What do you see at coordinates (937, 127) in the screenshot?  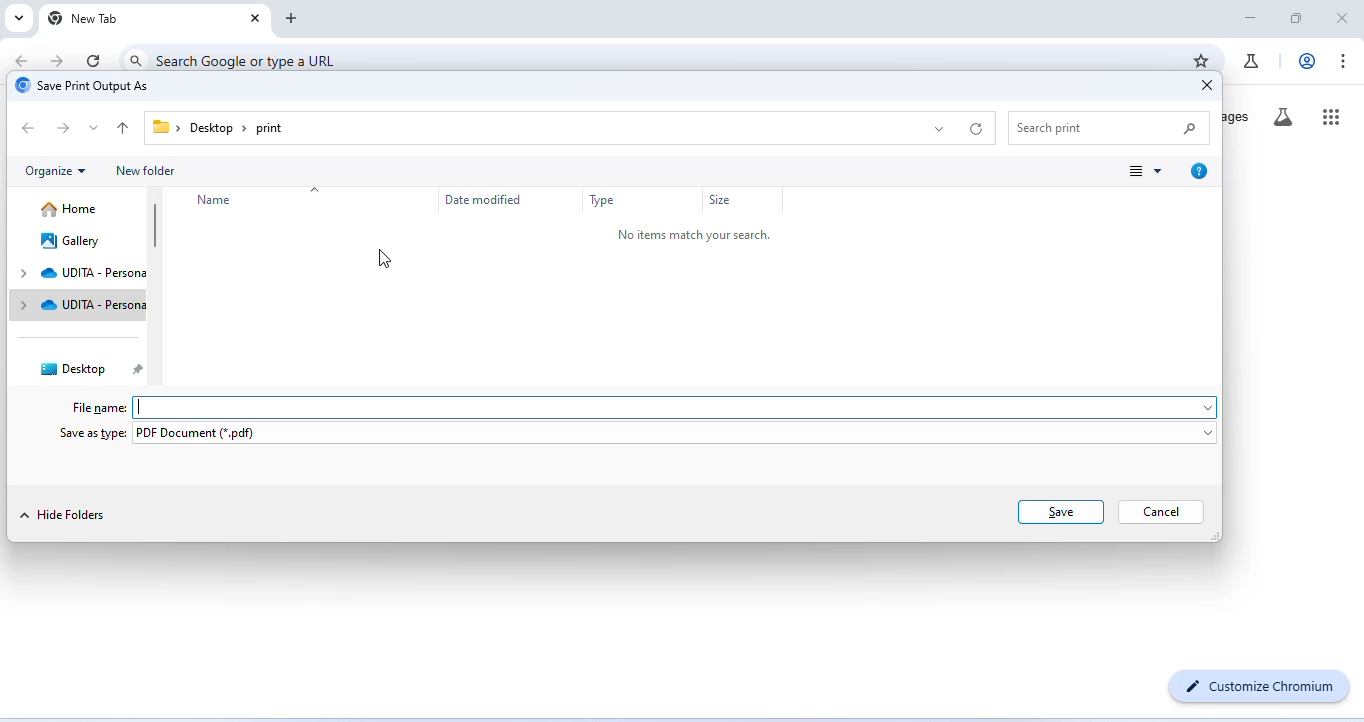 I see `drop down` at bounding box center [937, 127].